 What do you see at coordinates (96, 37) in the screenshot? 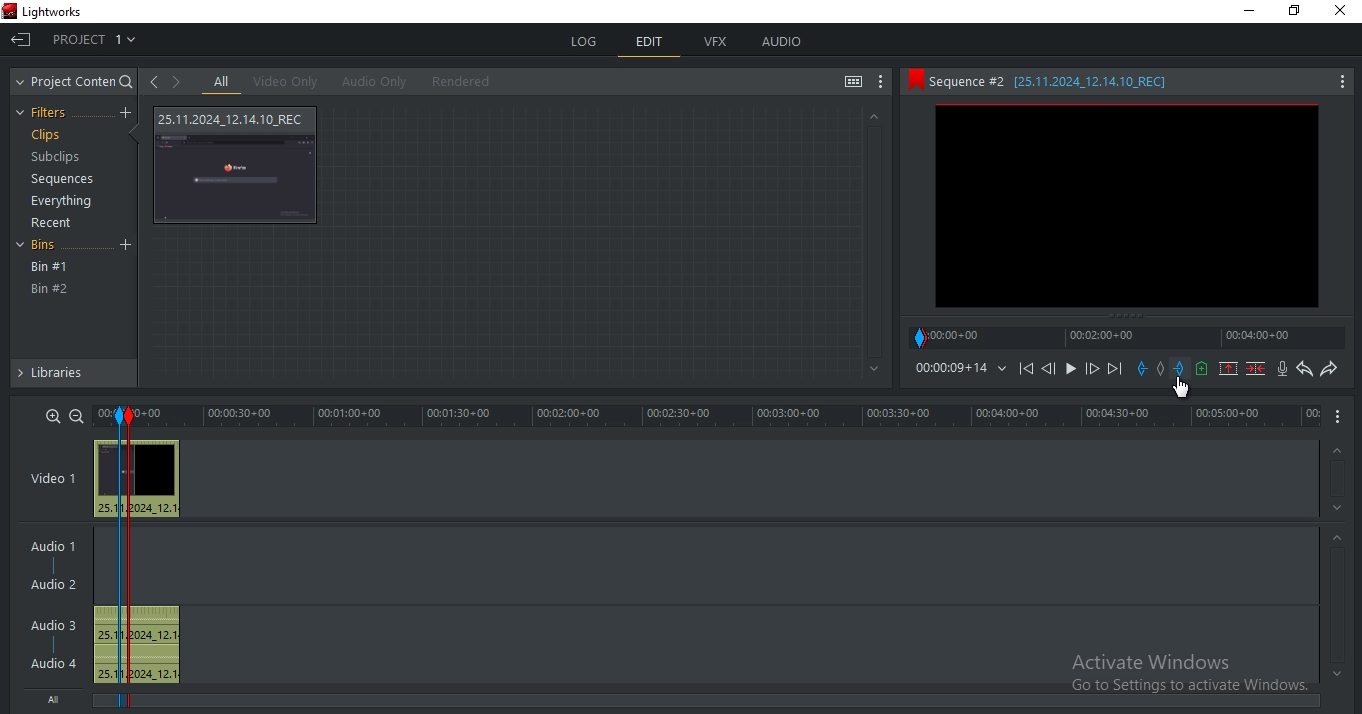
I see `project 1` at bounding box center [96, 37].